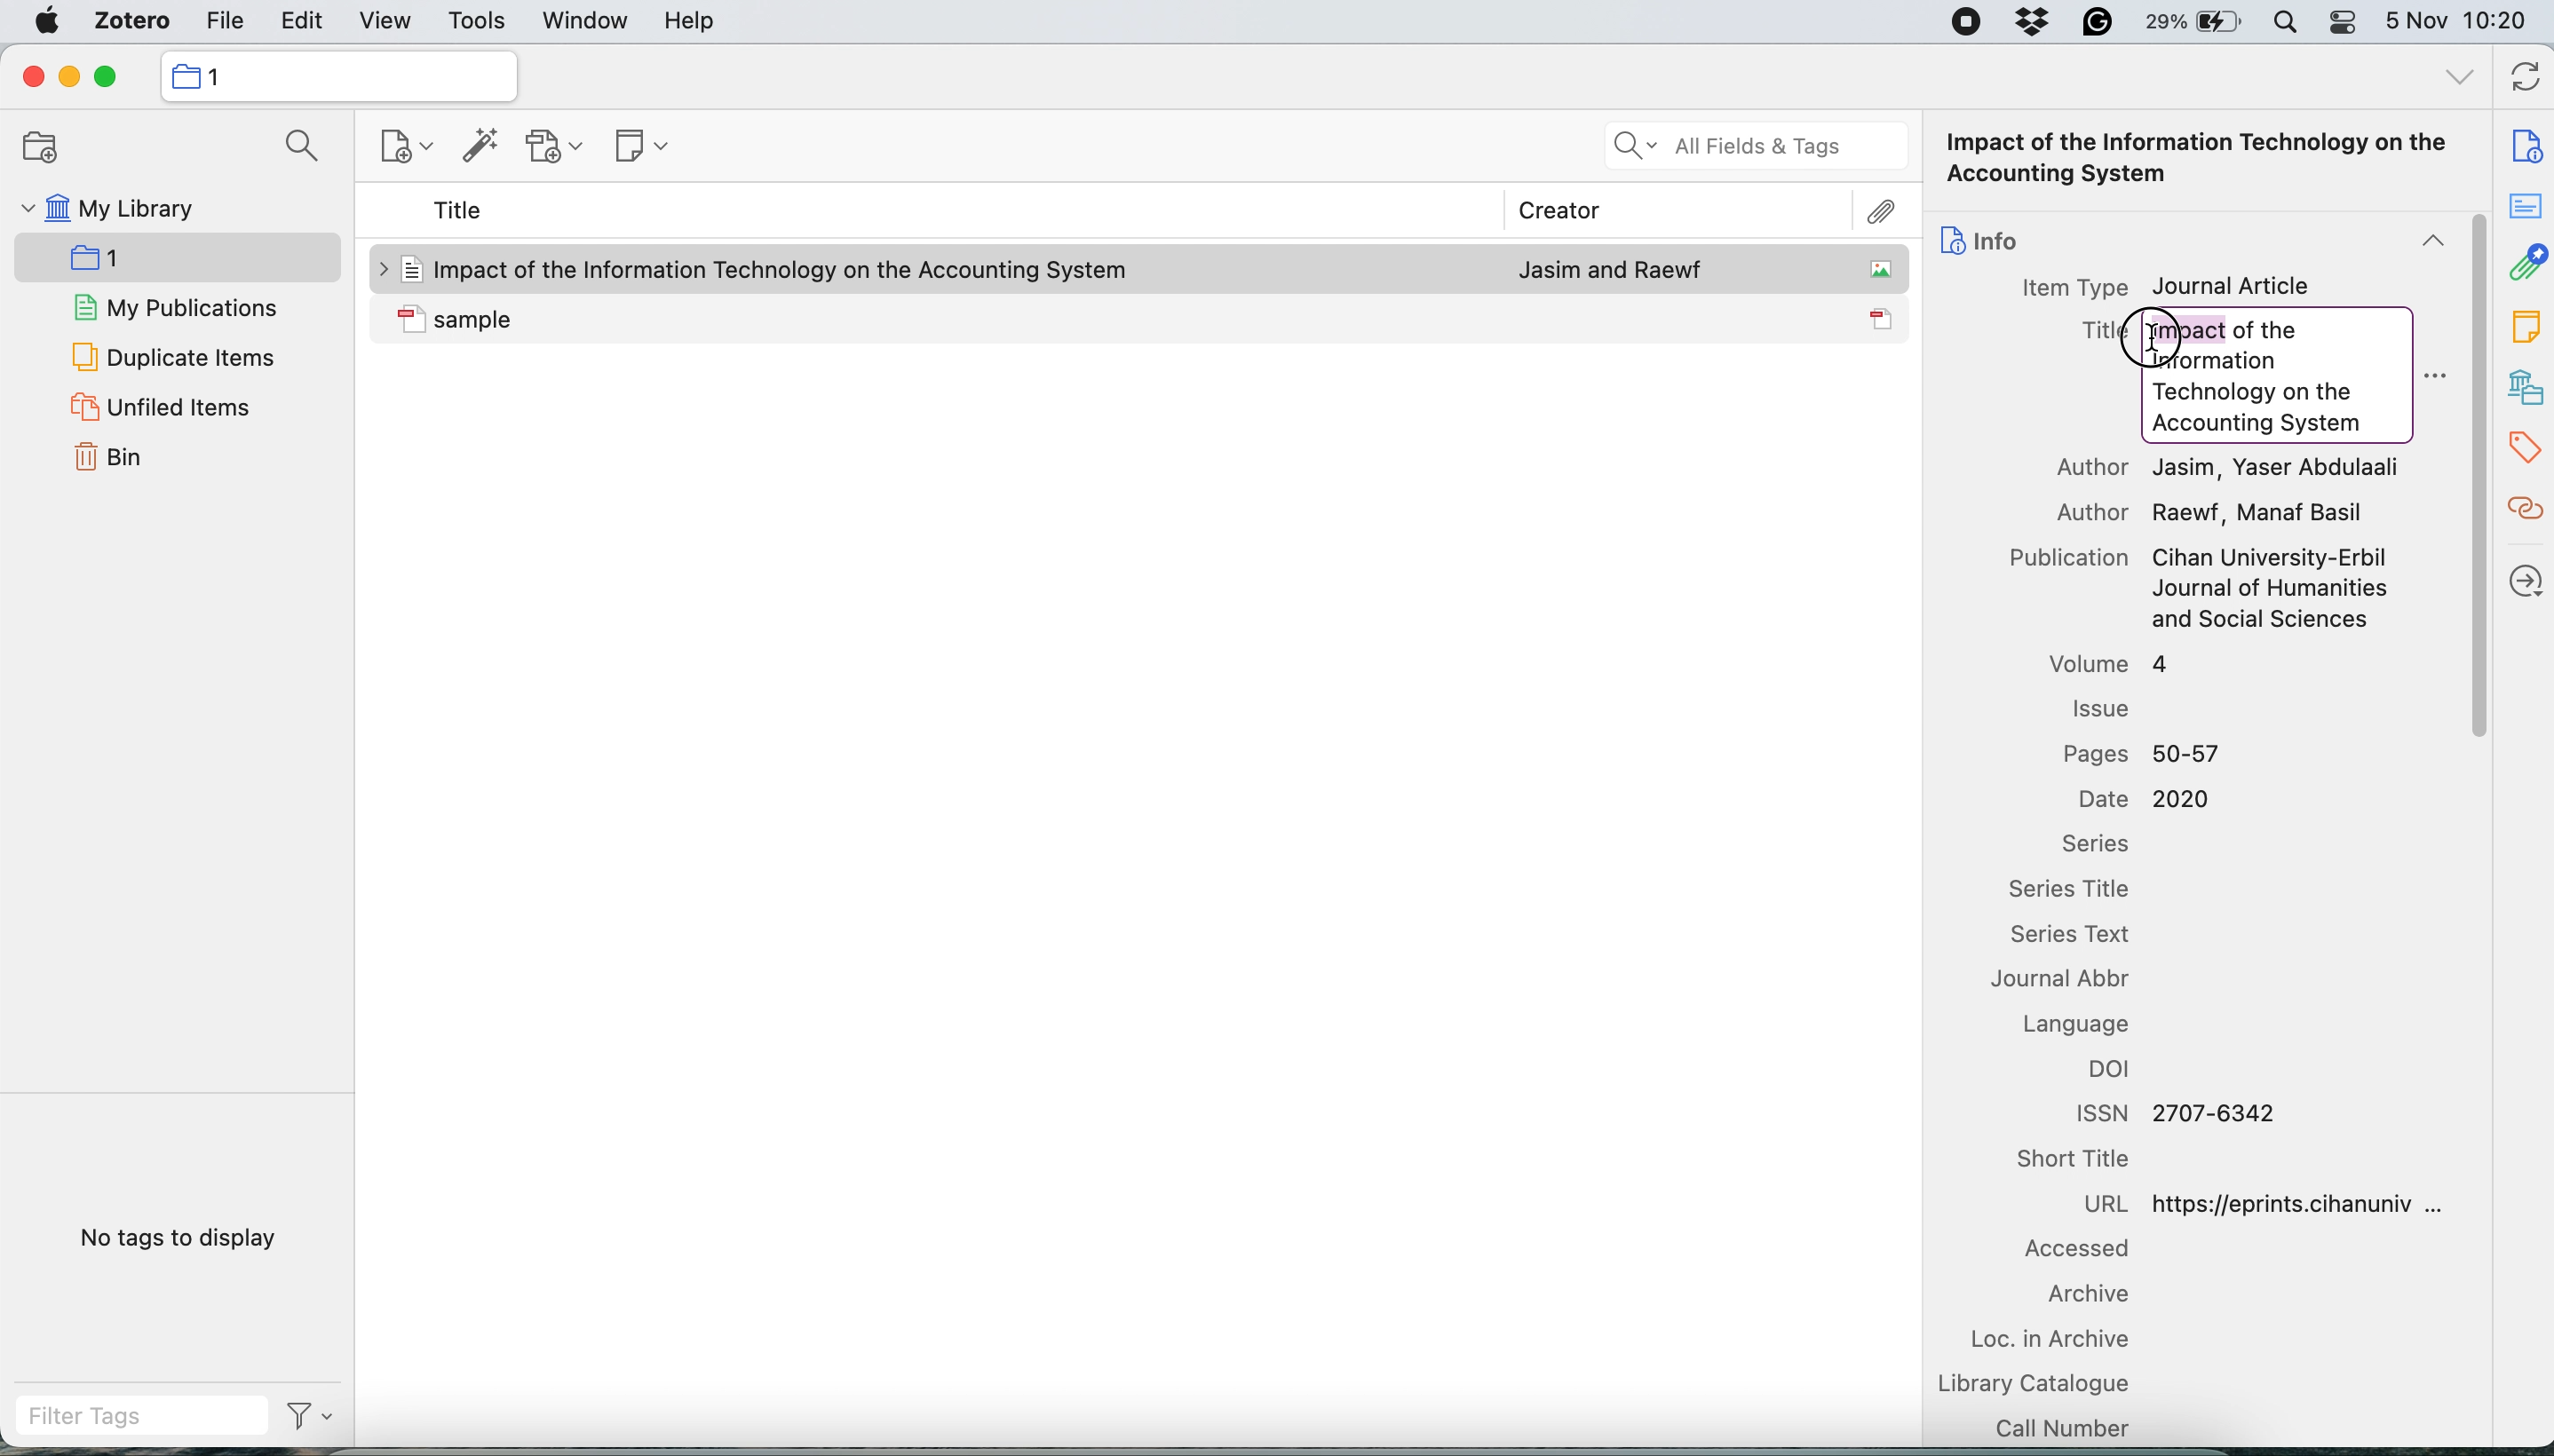 Image resolution: width=2554 pixels, height=1456 pixels. What do you see at coordinates (2524, 81) in the screenshot?
I see `refresh` at bounding box center [2524, 81].